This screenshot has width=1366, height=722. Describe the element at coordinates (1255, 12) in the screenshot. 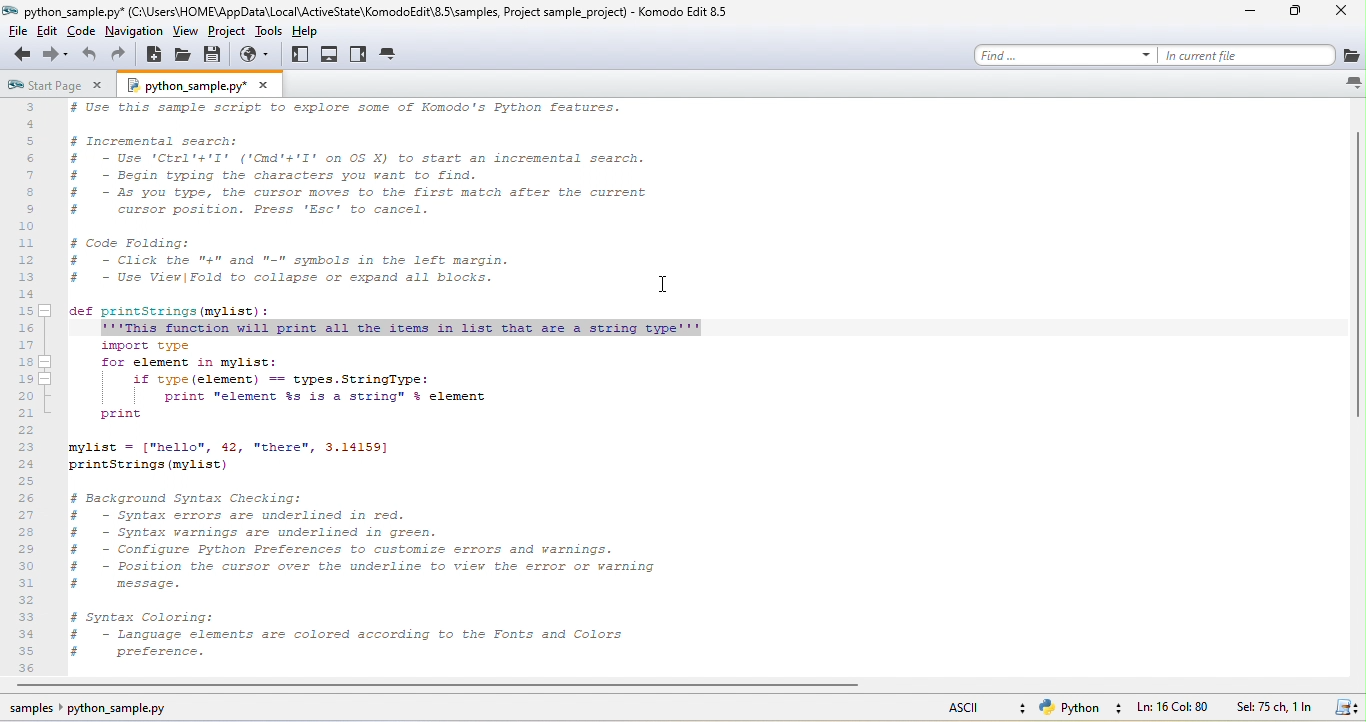

I see `minimize` at that location.